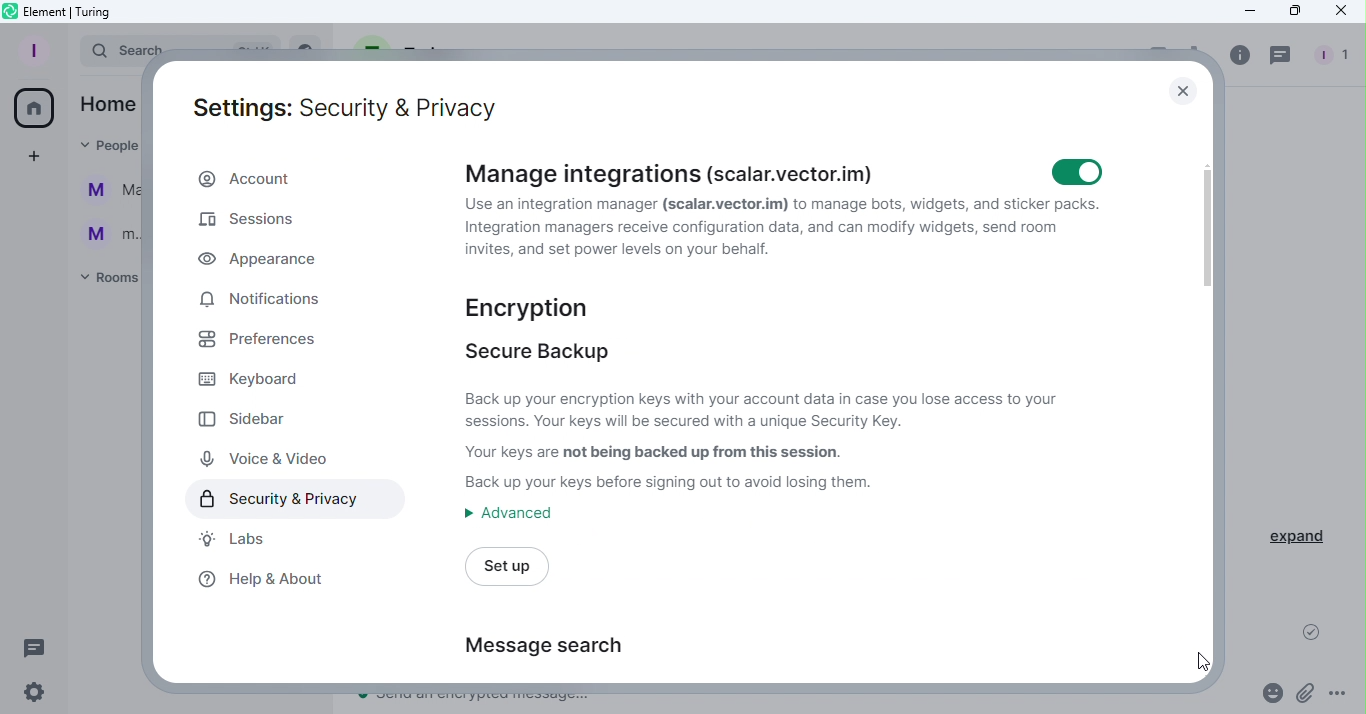 This screenshot has width=1366, height=714. I want to click on Security and privacy, so click(268, 501).